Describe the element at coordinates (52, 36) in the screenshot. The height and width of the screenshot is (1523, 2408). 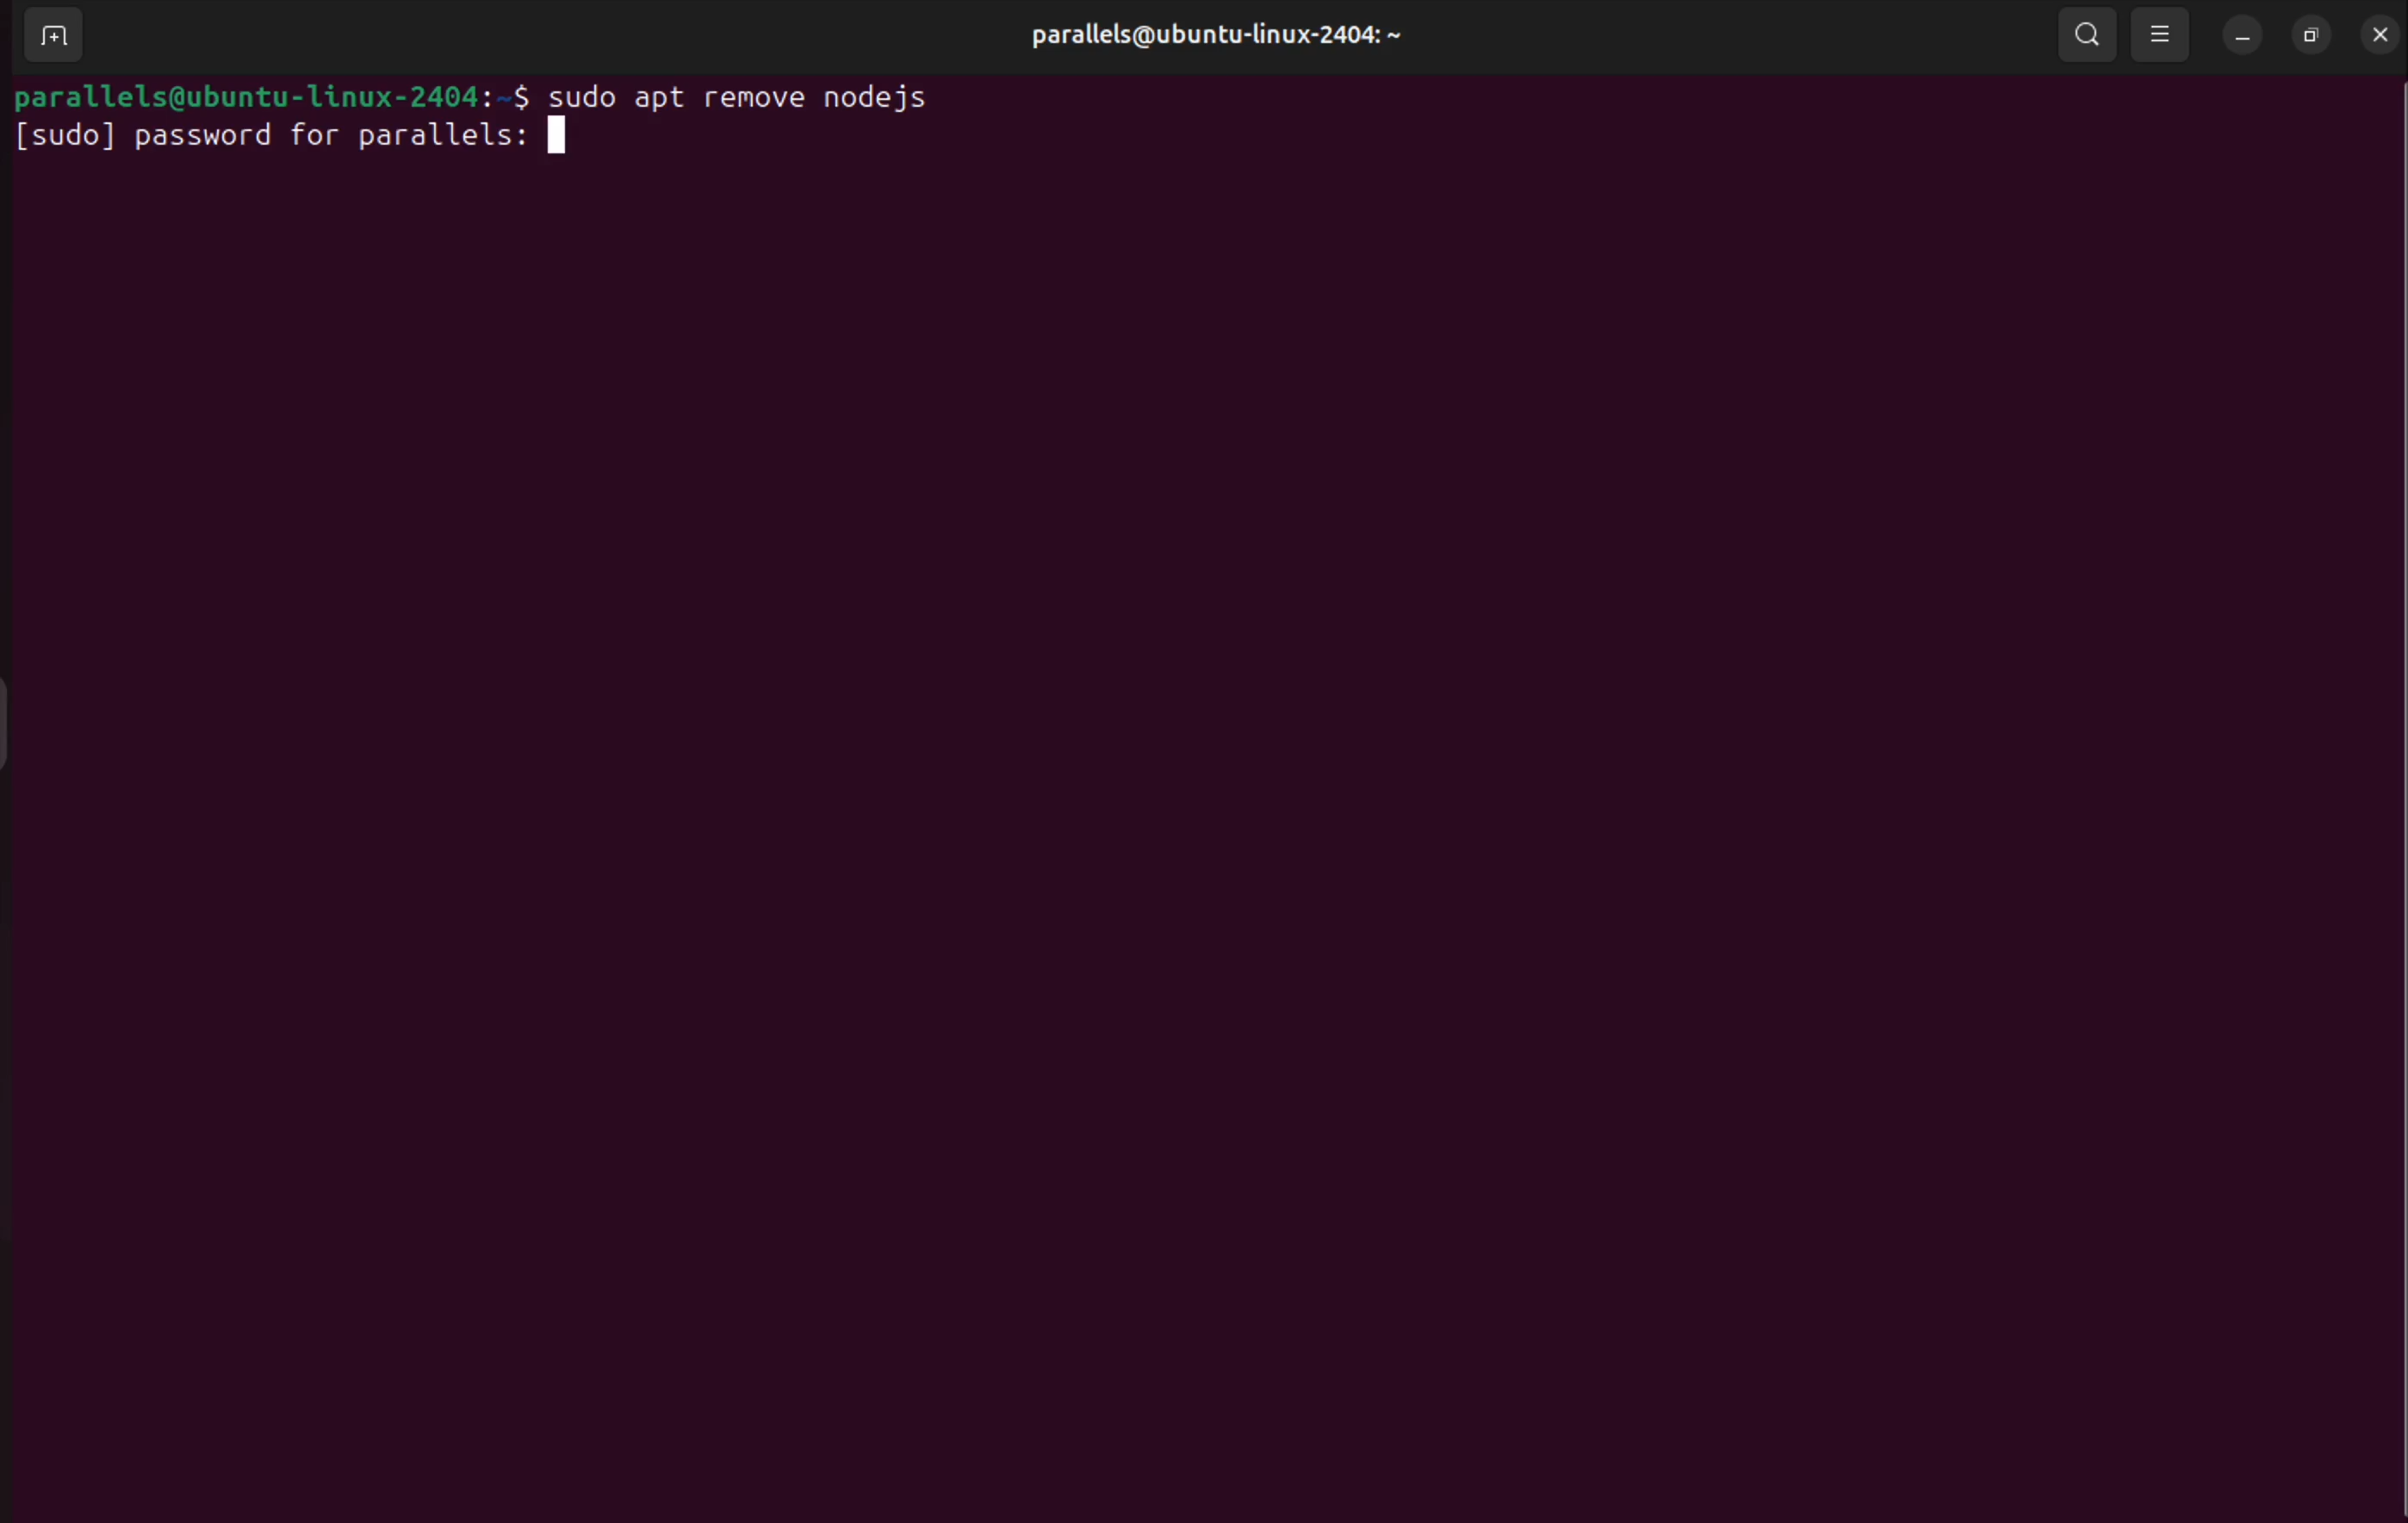
I see `add terminal` at that location.